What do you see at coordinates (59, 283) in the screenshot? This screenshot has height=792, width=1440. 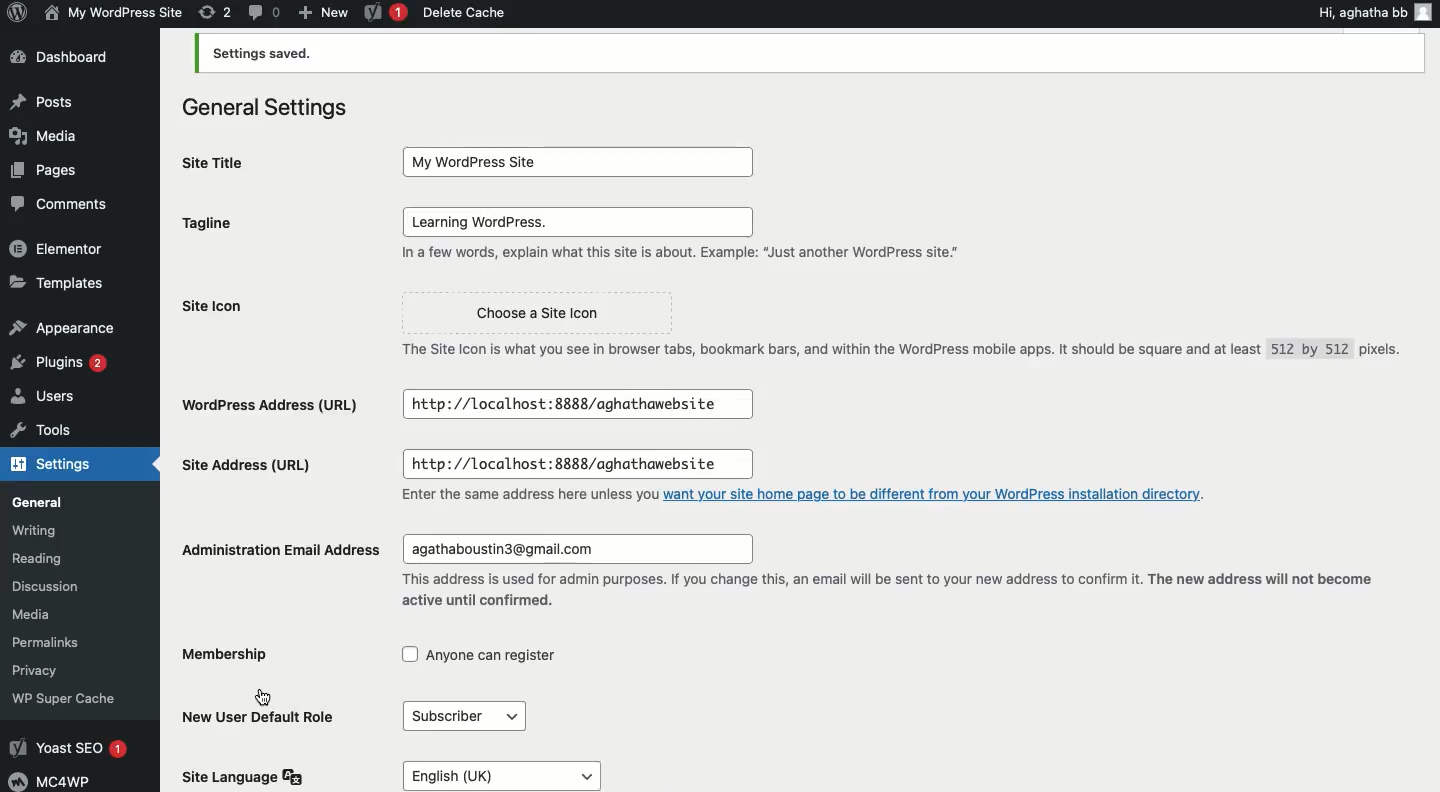 I see `Templates` at bounding box center [59, 283].